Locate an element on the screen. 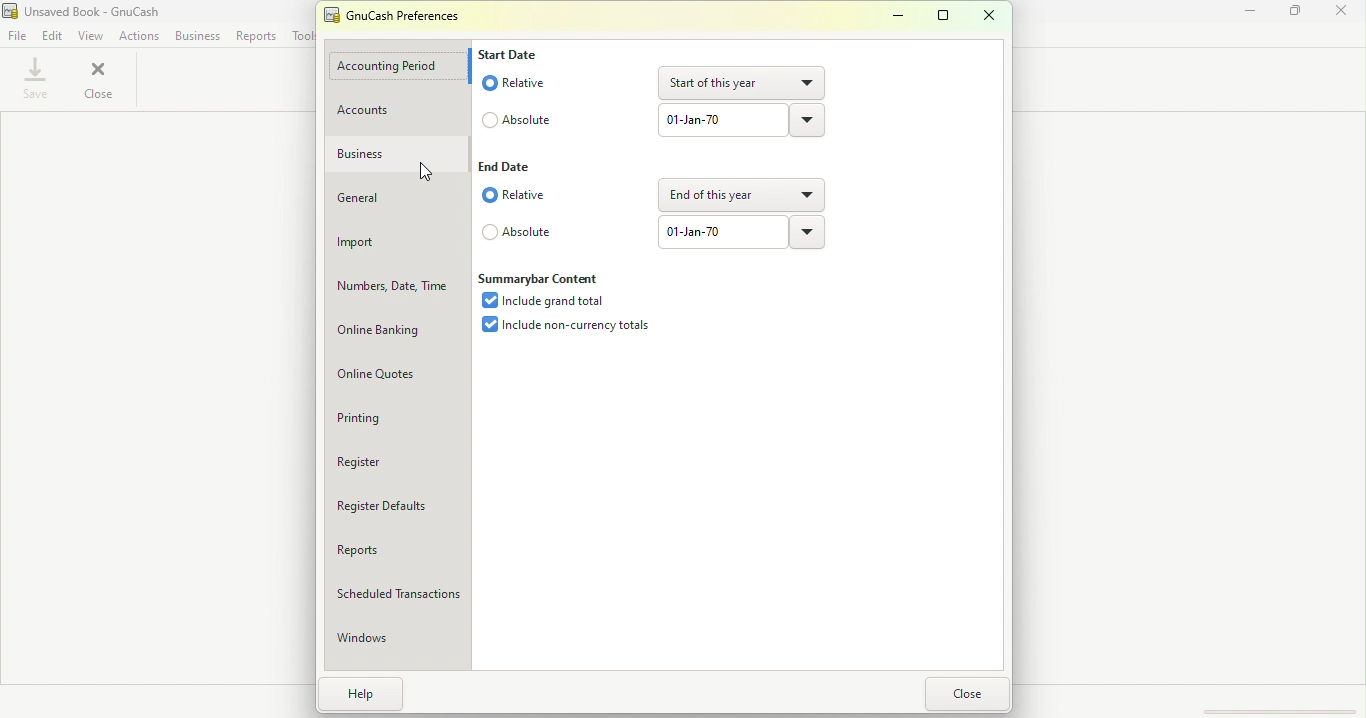 Image resolution: width=1366 pixels, height=718 pixels. Close is located at coordinates (97, 79).